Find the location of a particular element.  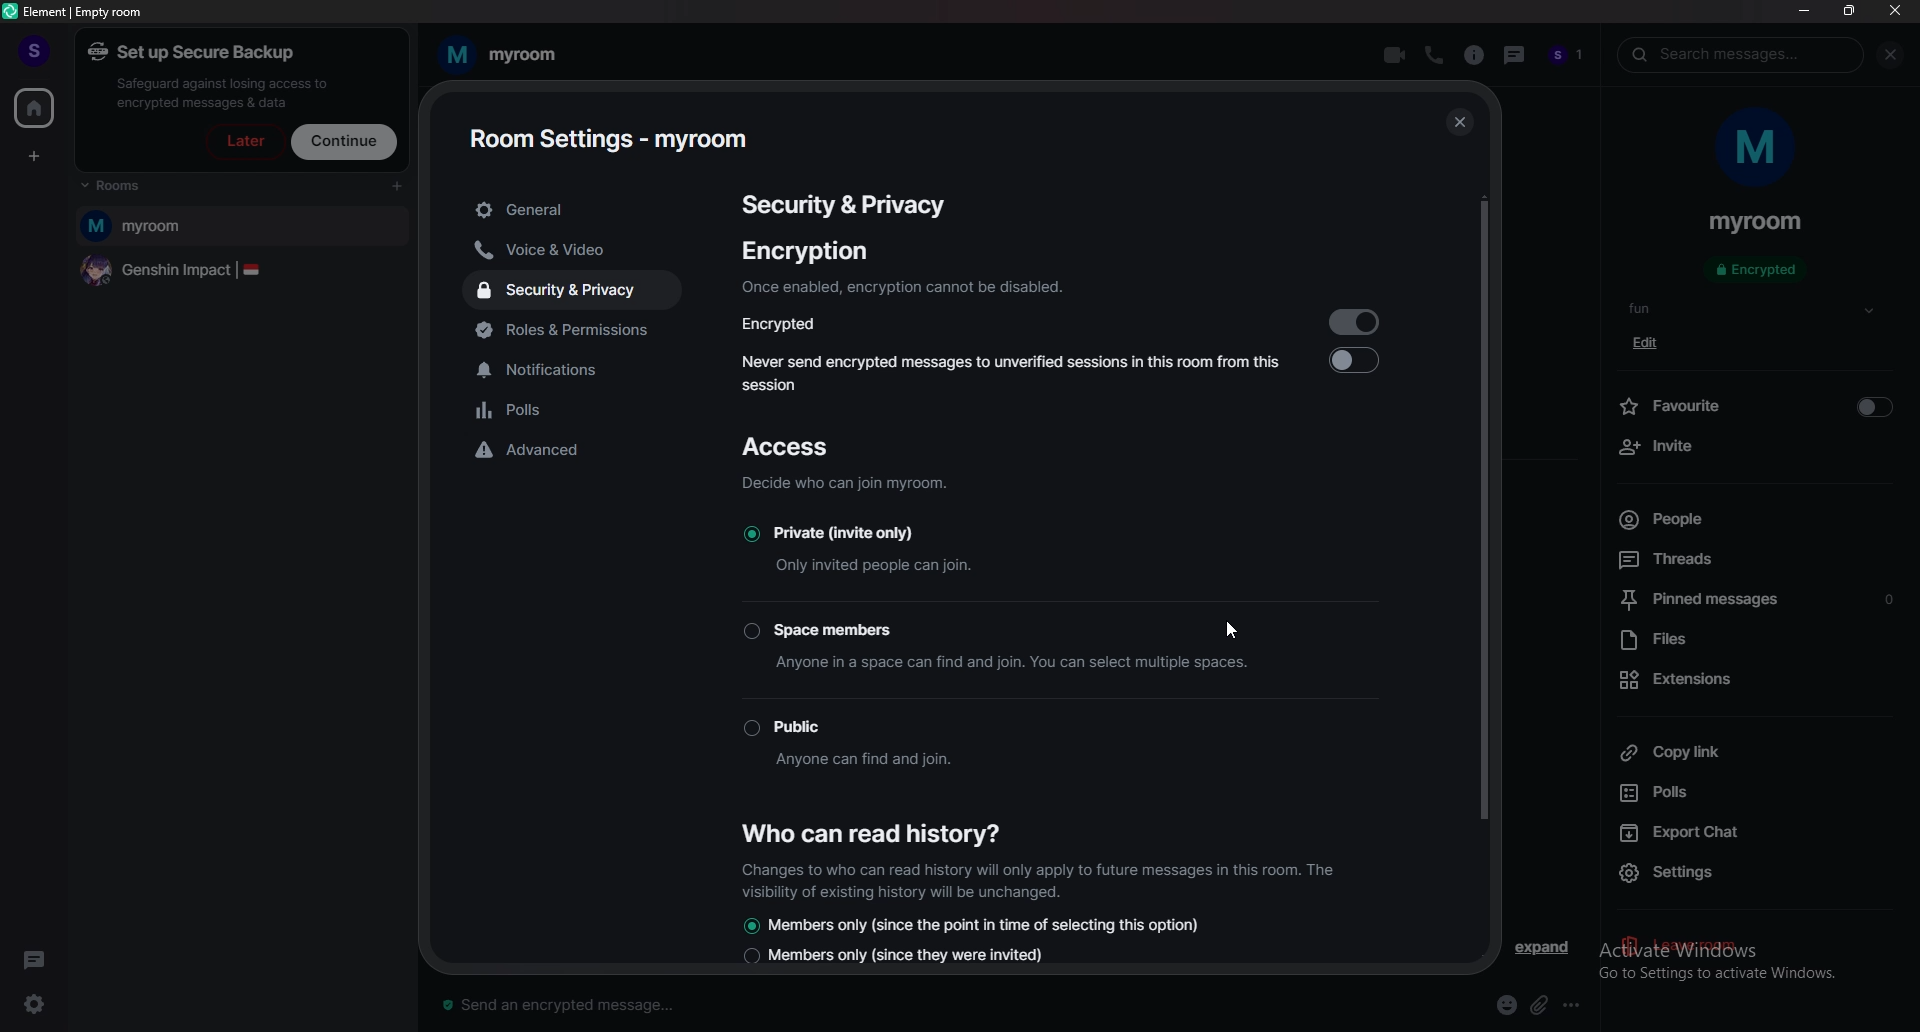

threads is located at coordinates (37, 957).